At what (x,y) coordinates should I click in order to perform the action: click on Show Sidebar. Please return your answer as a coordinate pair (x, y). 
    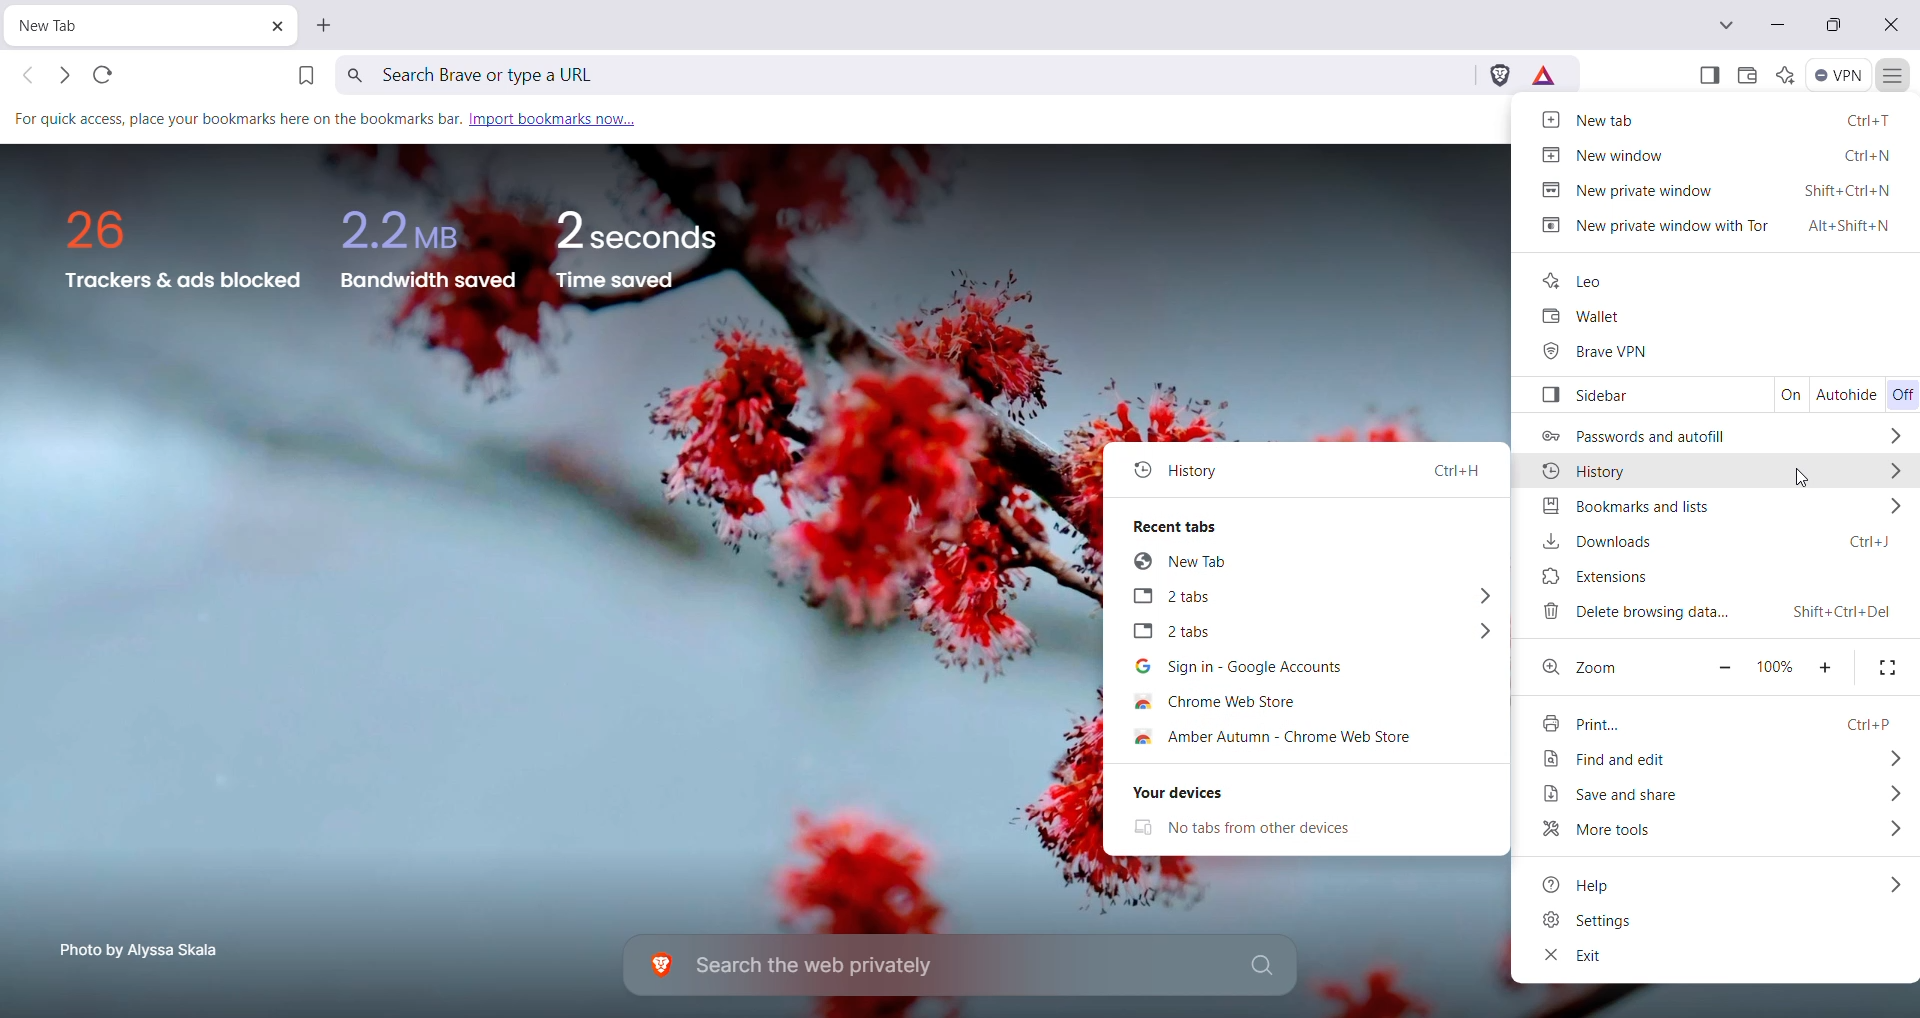
    Looking at the image, I should click on (1708, 75).